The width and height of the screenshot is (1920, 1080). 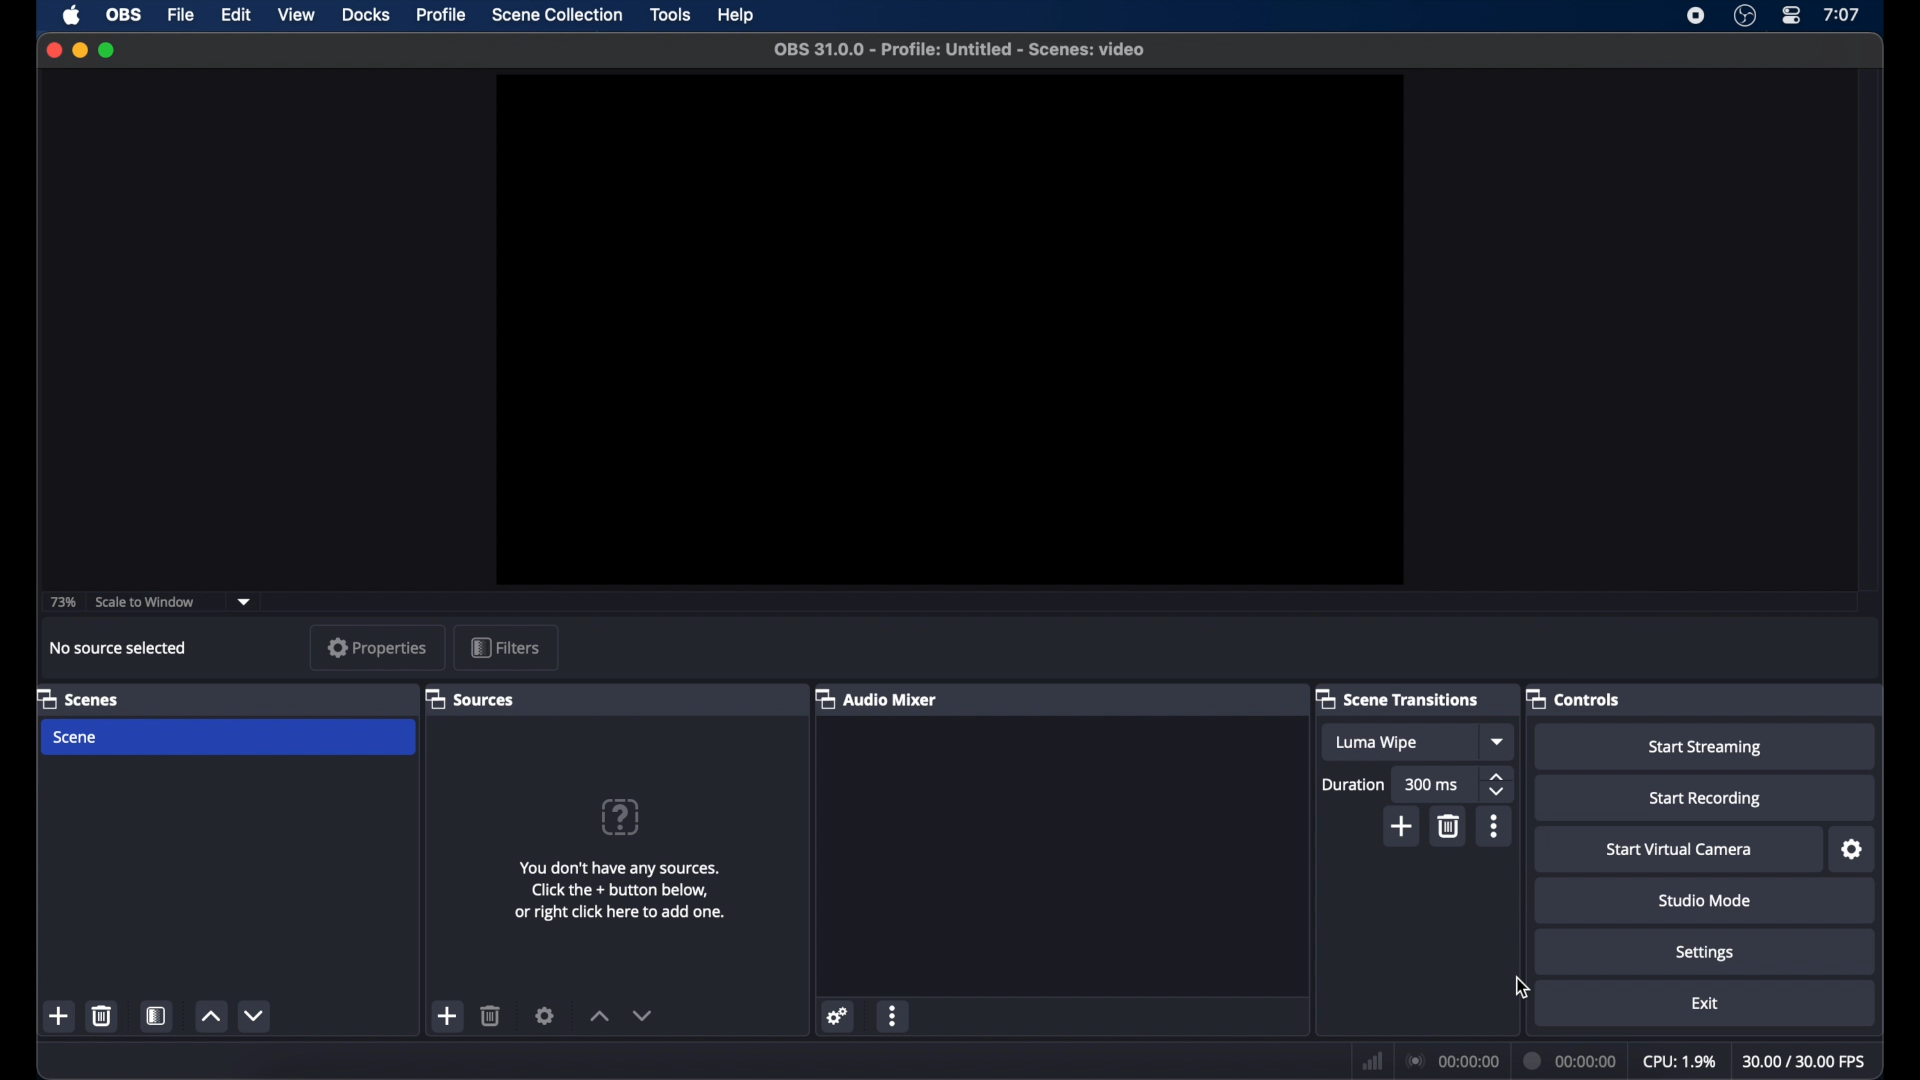 I want to click on settings, so click(x=1705, y=953).